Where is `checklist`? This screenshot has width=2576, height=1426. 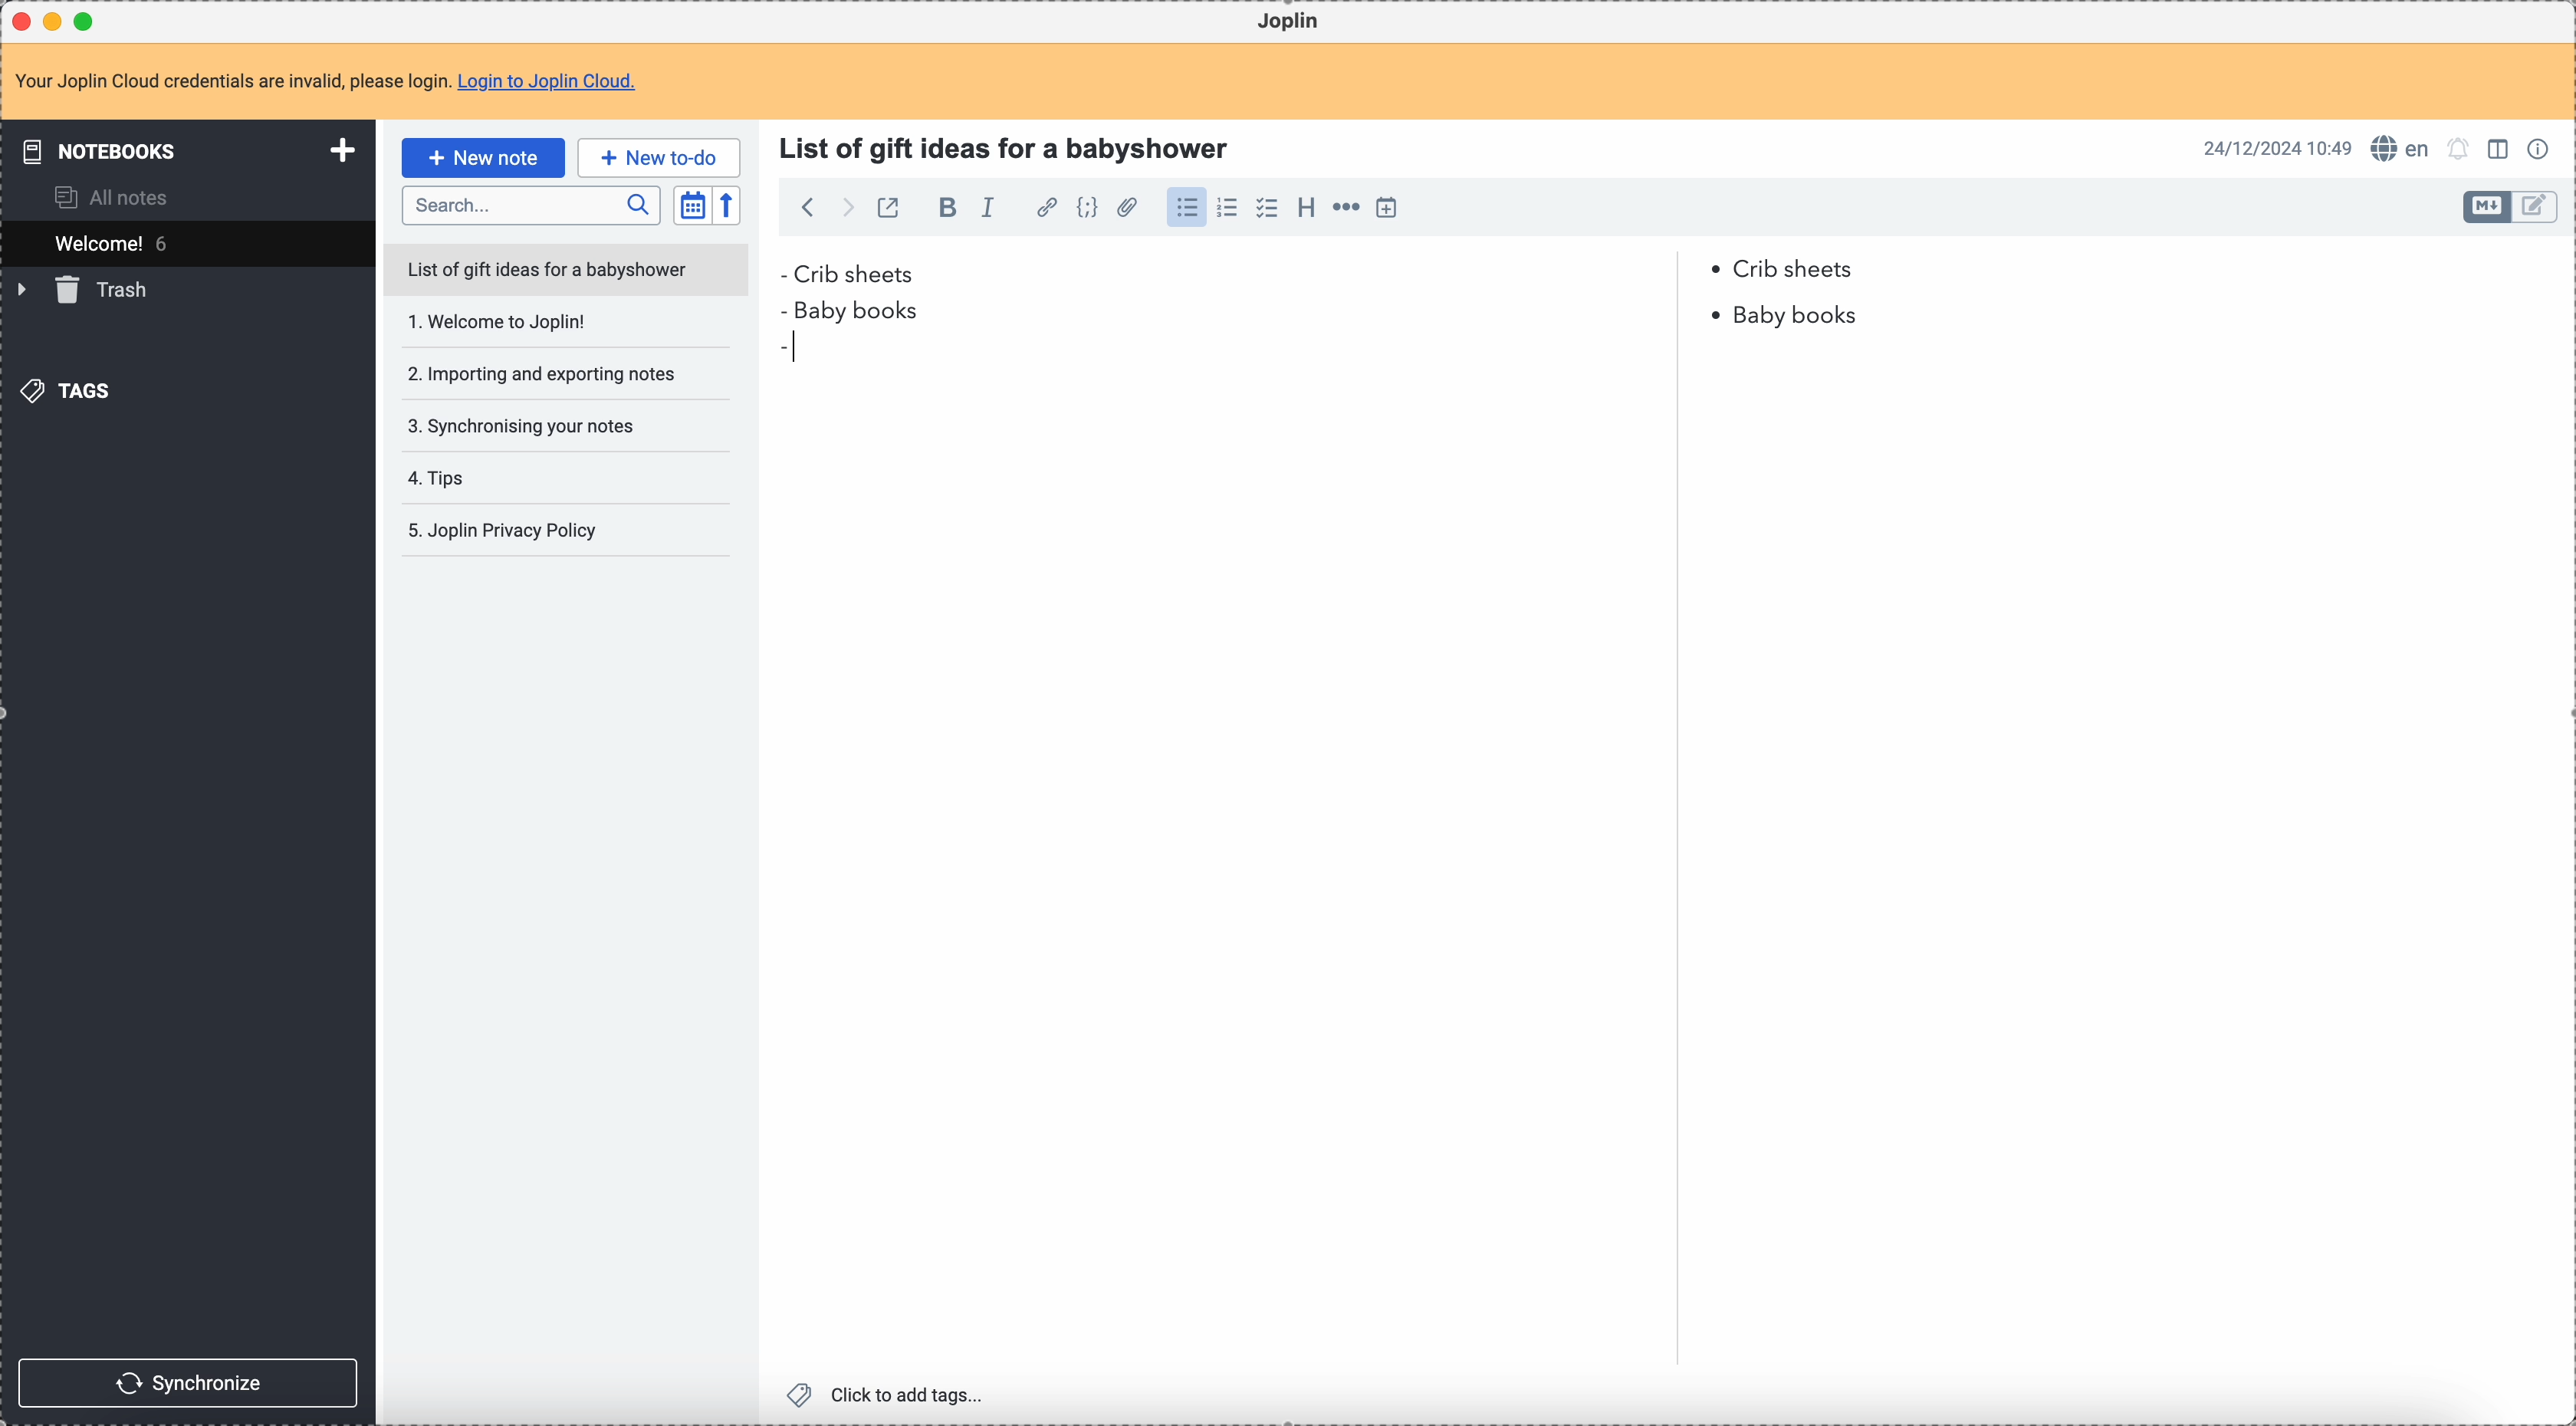 checklist is located at coordinates (1267, 209).